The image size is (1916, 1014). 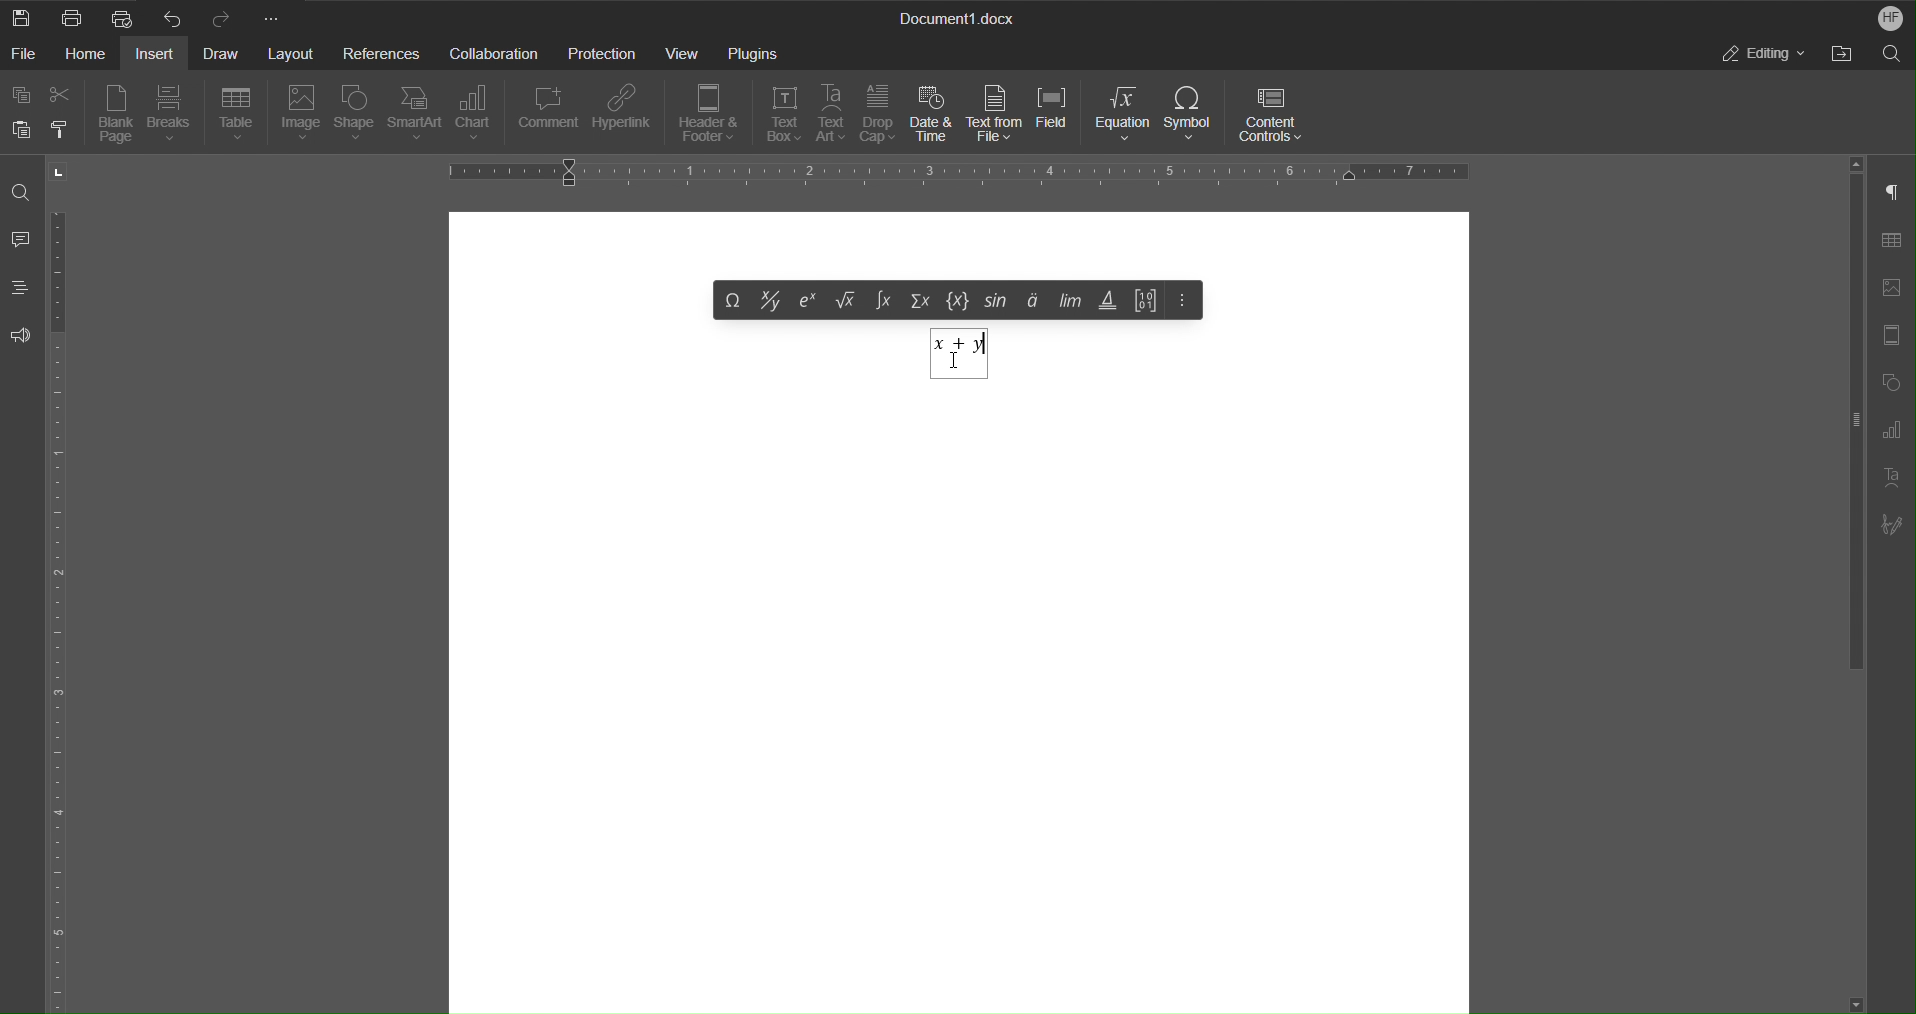 What do you see at coordinates (383, 52) in the screenshot?
I see `References` at bounding box center [383, 52].